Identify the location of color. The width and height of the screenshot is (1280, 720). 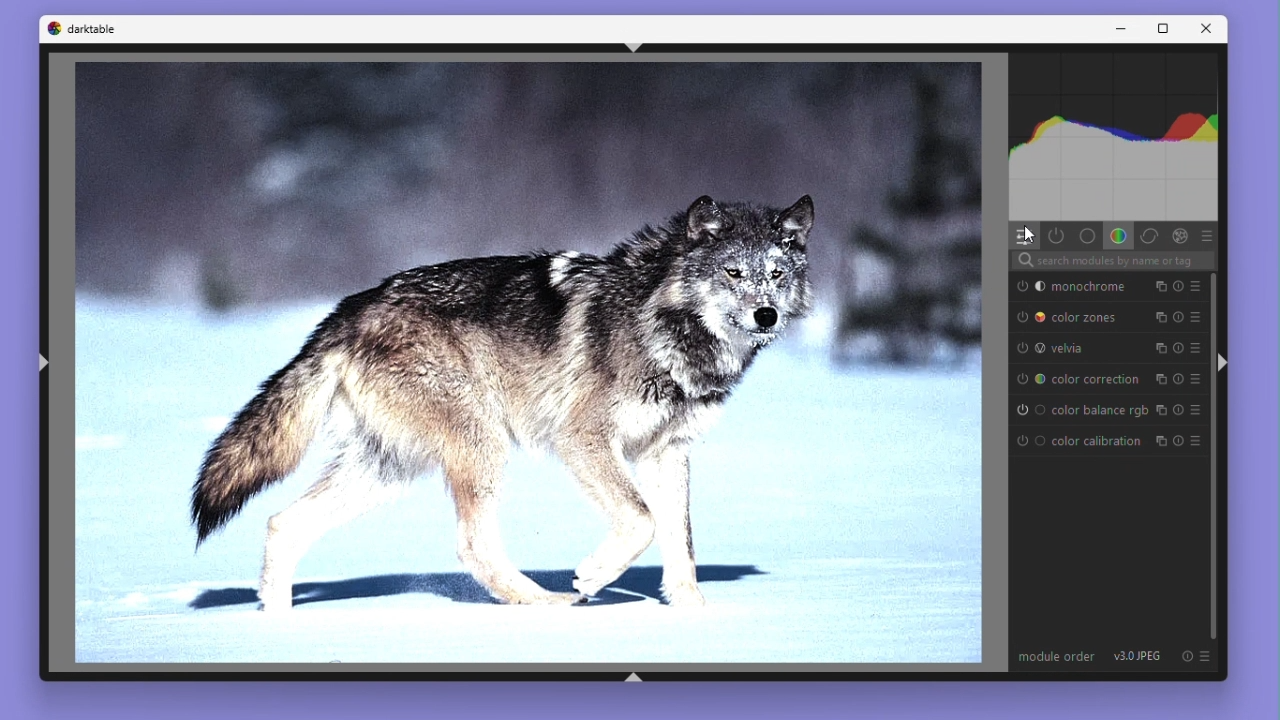
(1118, 236).